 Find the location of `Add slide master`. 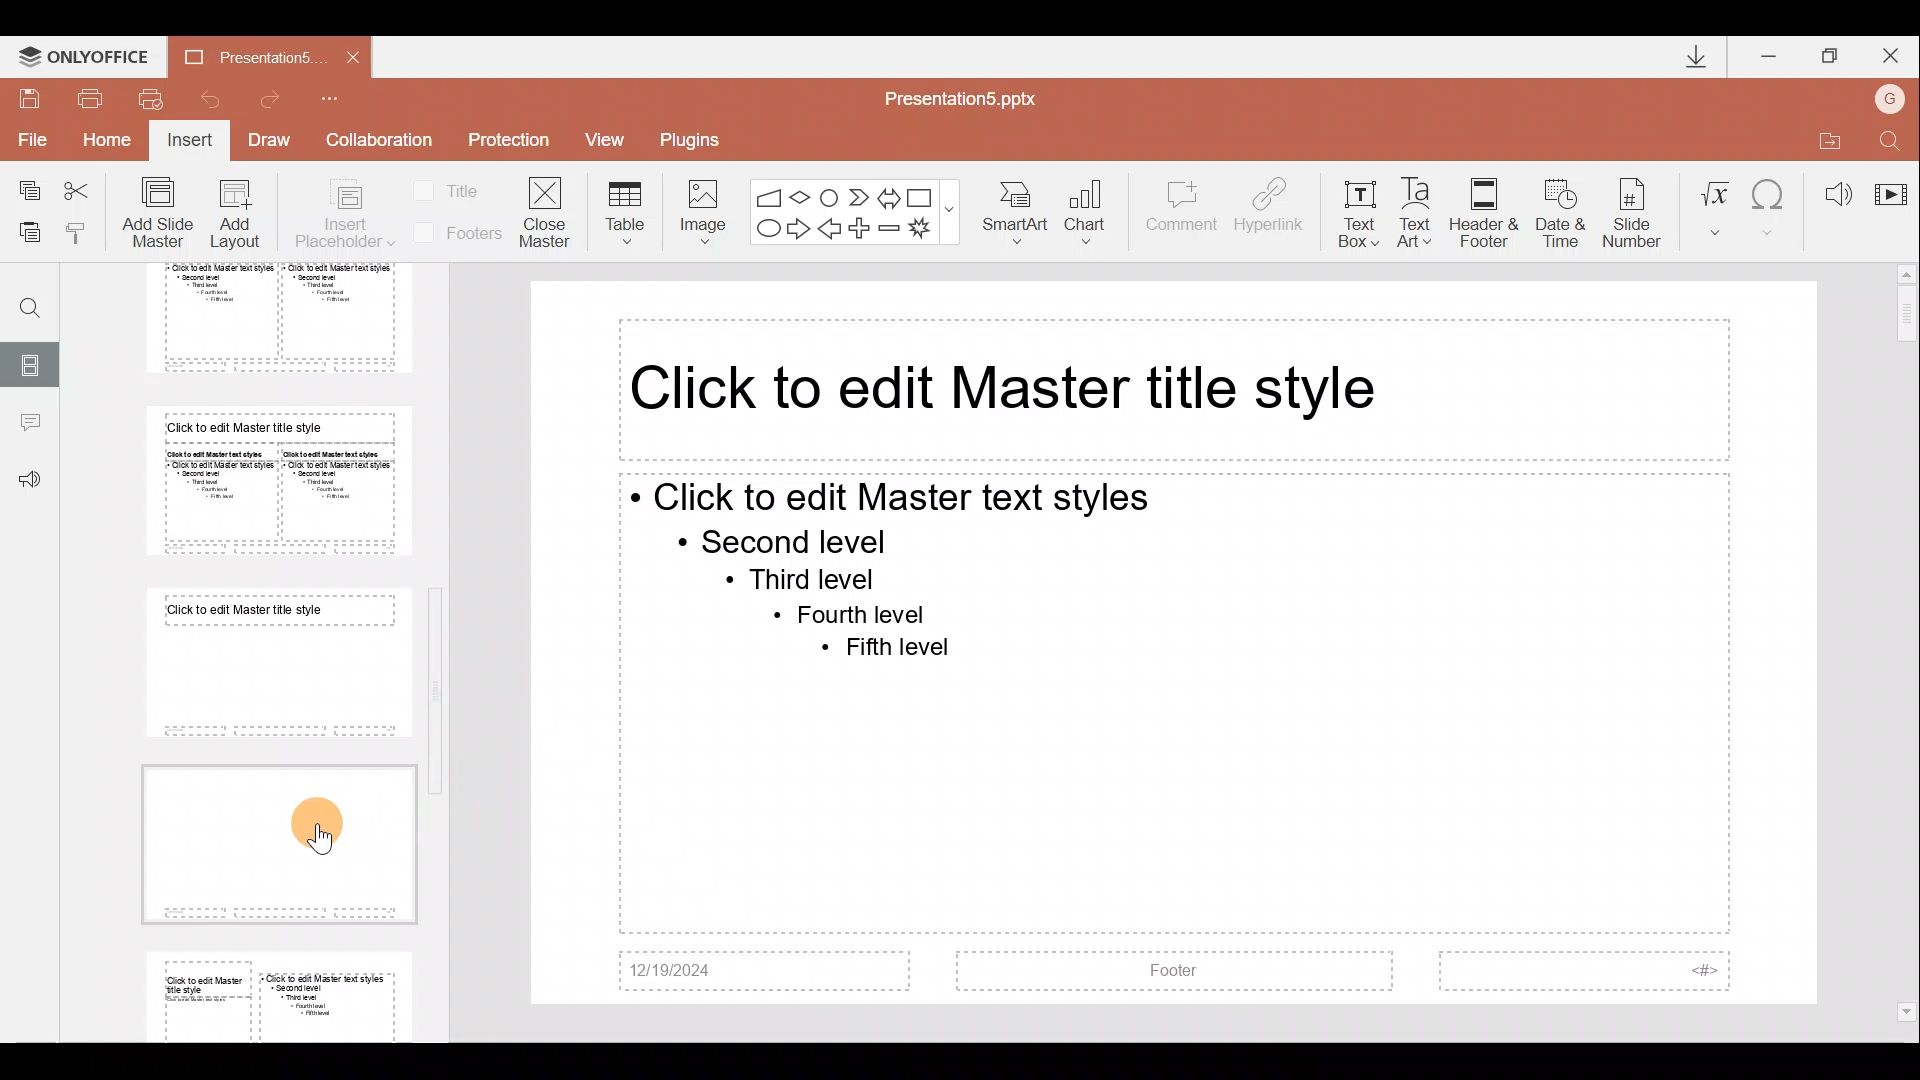

Add slide master is located at coordinates (162, 213).